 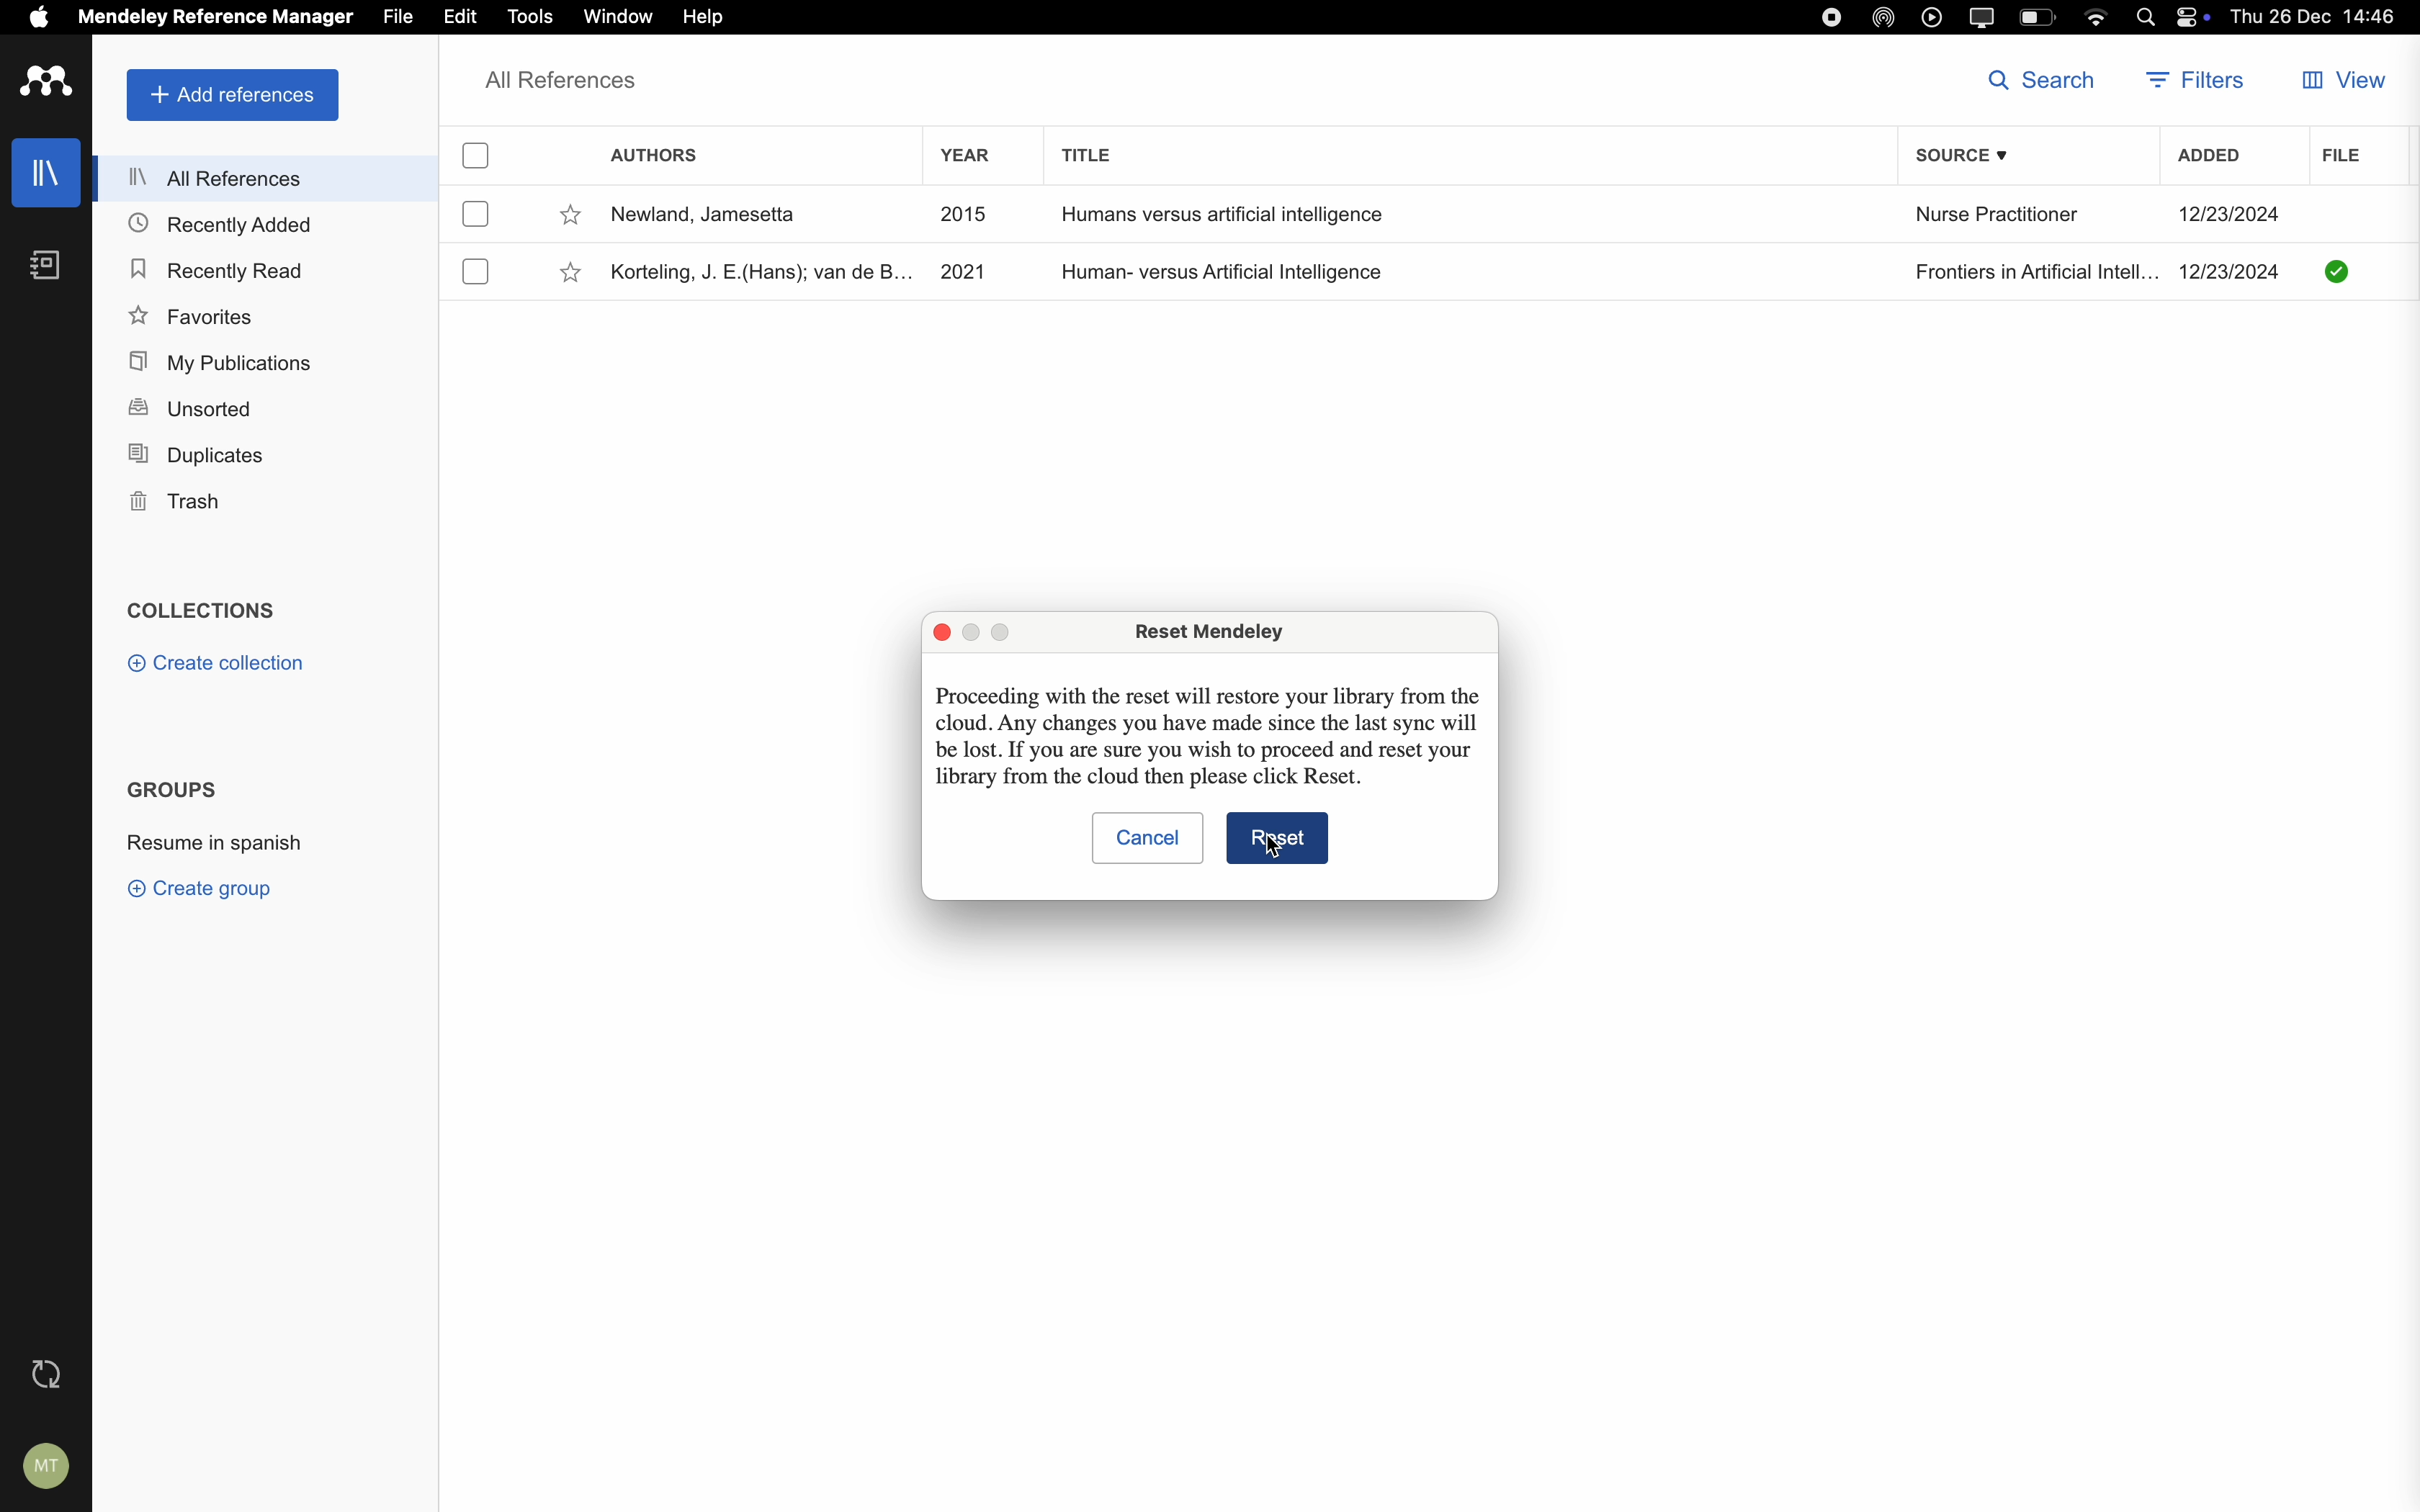 I want to click on Mendeley Reference Manager, so click(x=219, y=17).